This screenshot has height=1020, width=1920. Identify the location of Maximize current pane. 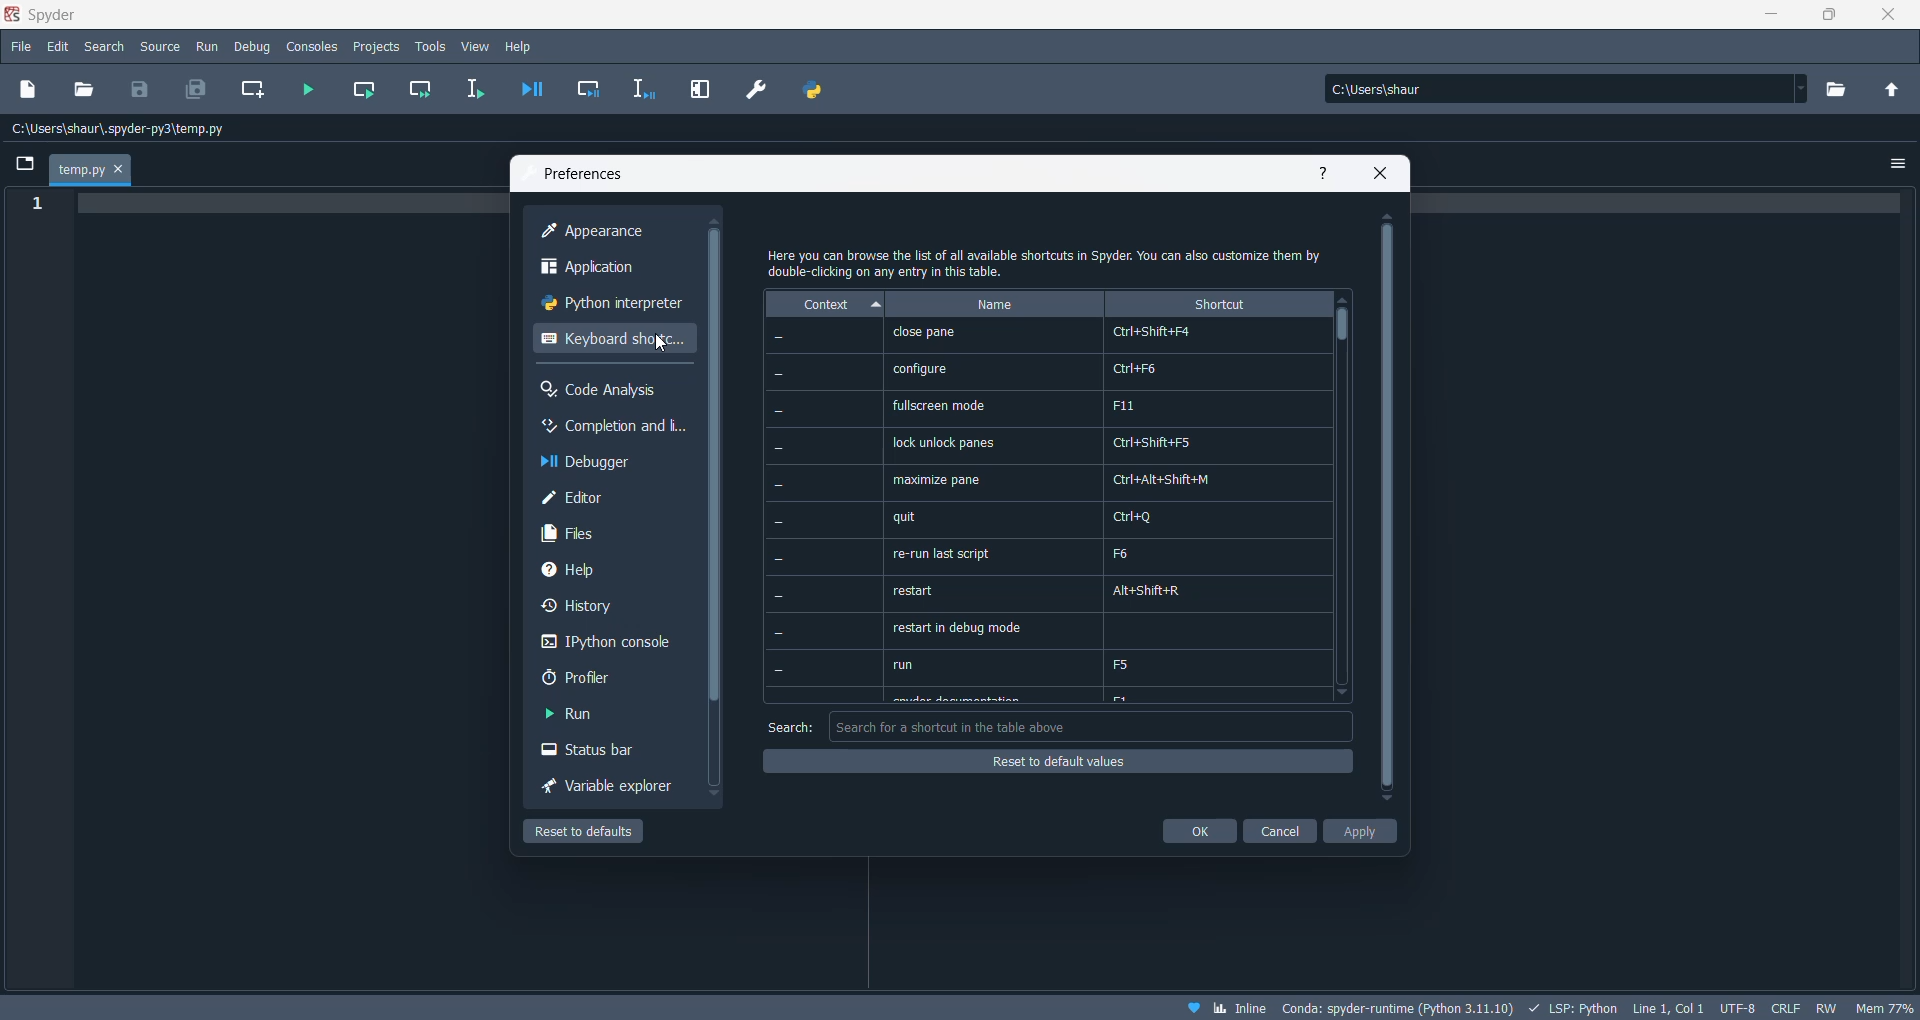
(700, 89).